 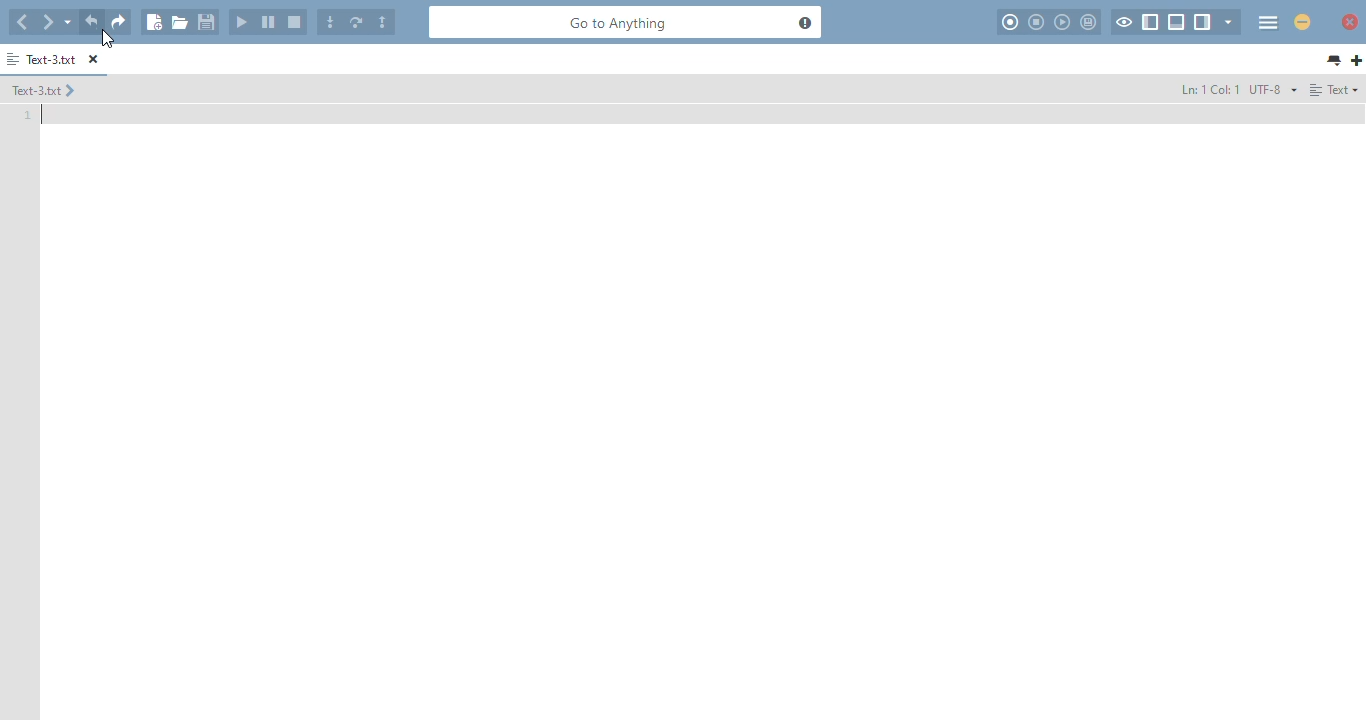 I want to click on cursor, so click(x=102, y=38).